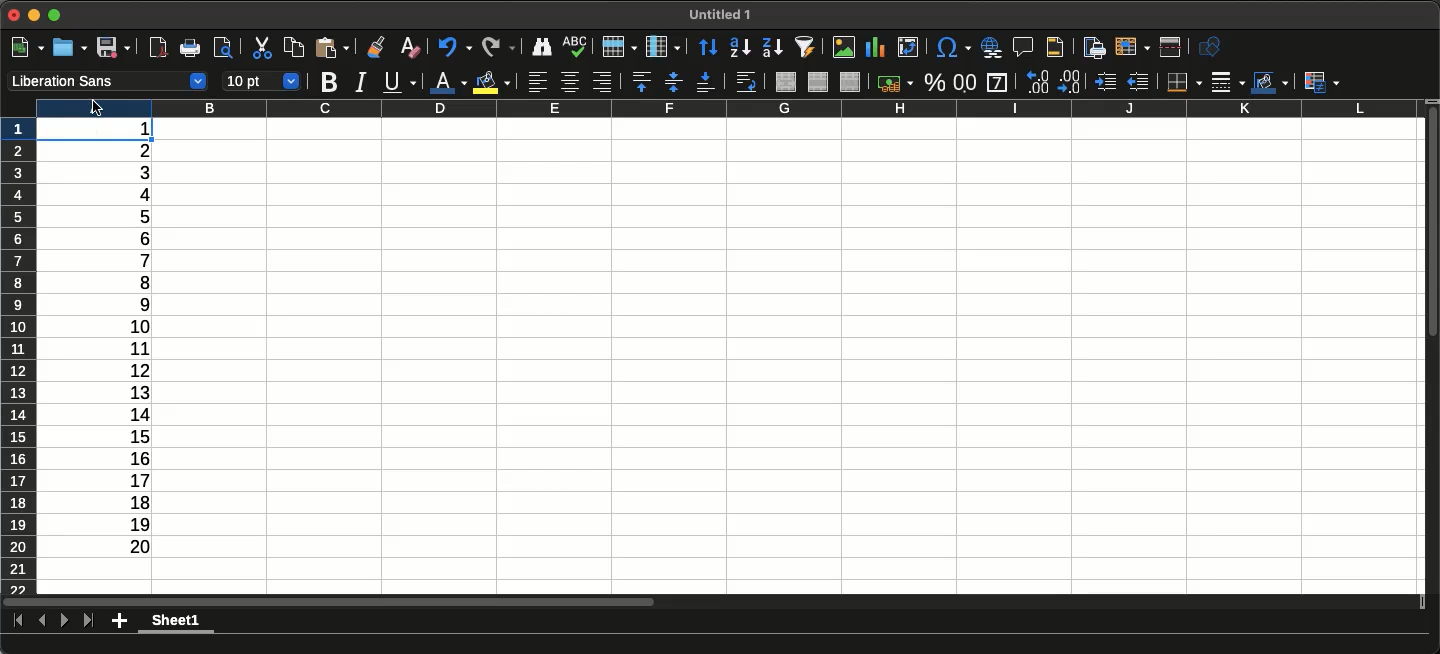 Image resolution: width=1440 pixels, height=654 pixels. What do you see at coordinates (1037, 81) in the screenshot?
I see `Delete decimal place` at bounding box center [1037, 81].